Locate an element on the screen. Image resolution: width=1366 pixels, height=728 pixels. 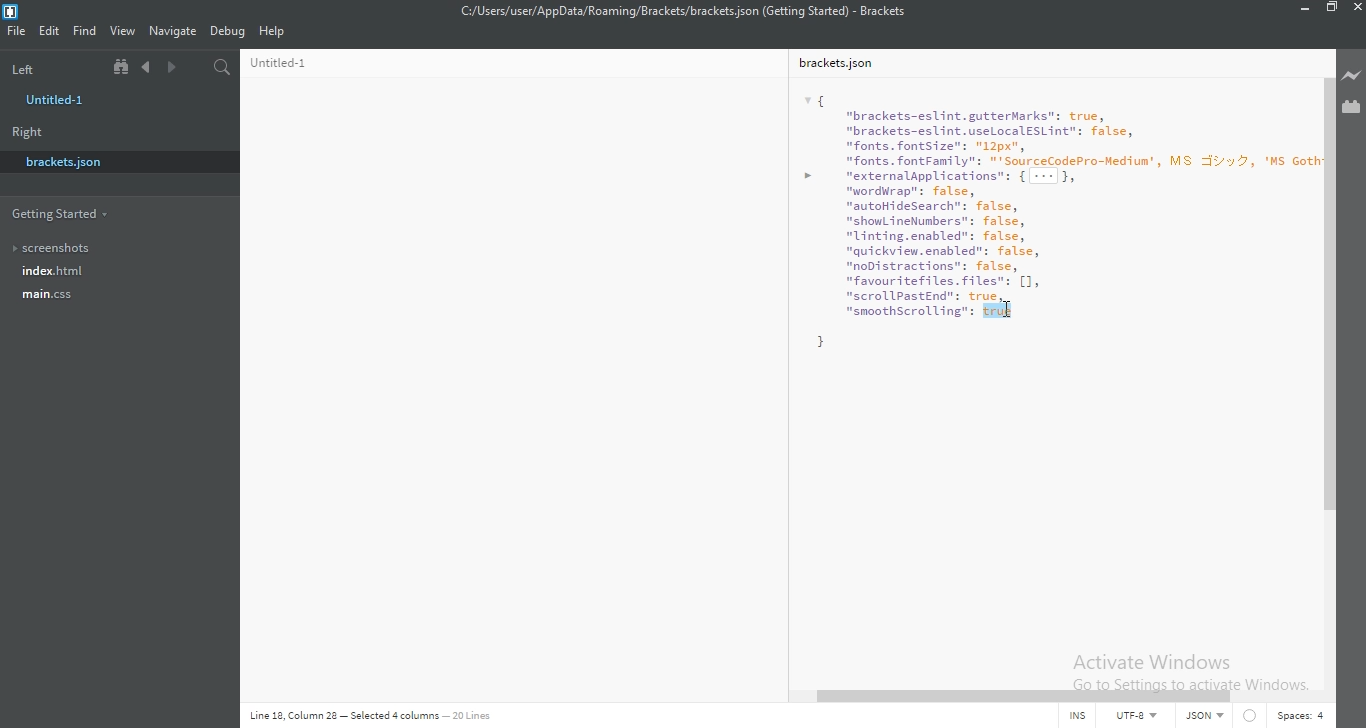
Extension Manager is located at coordinates (1352, 107).